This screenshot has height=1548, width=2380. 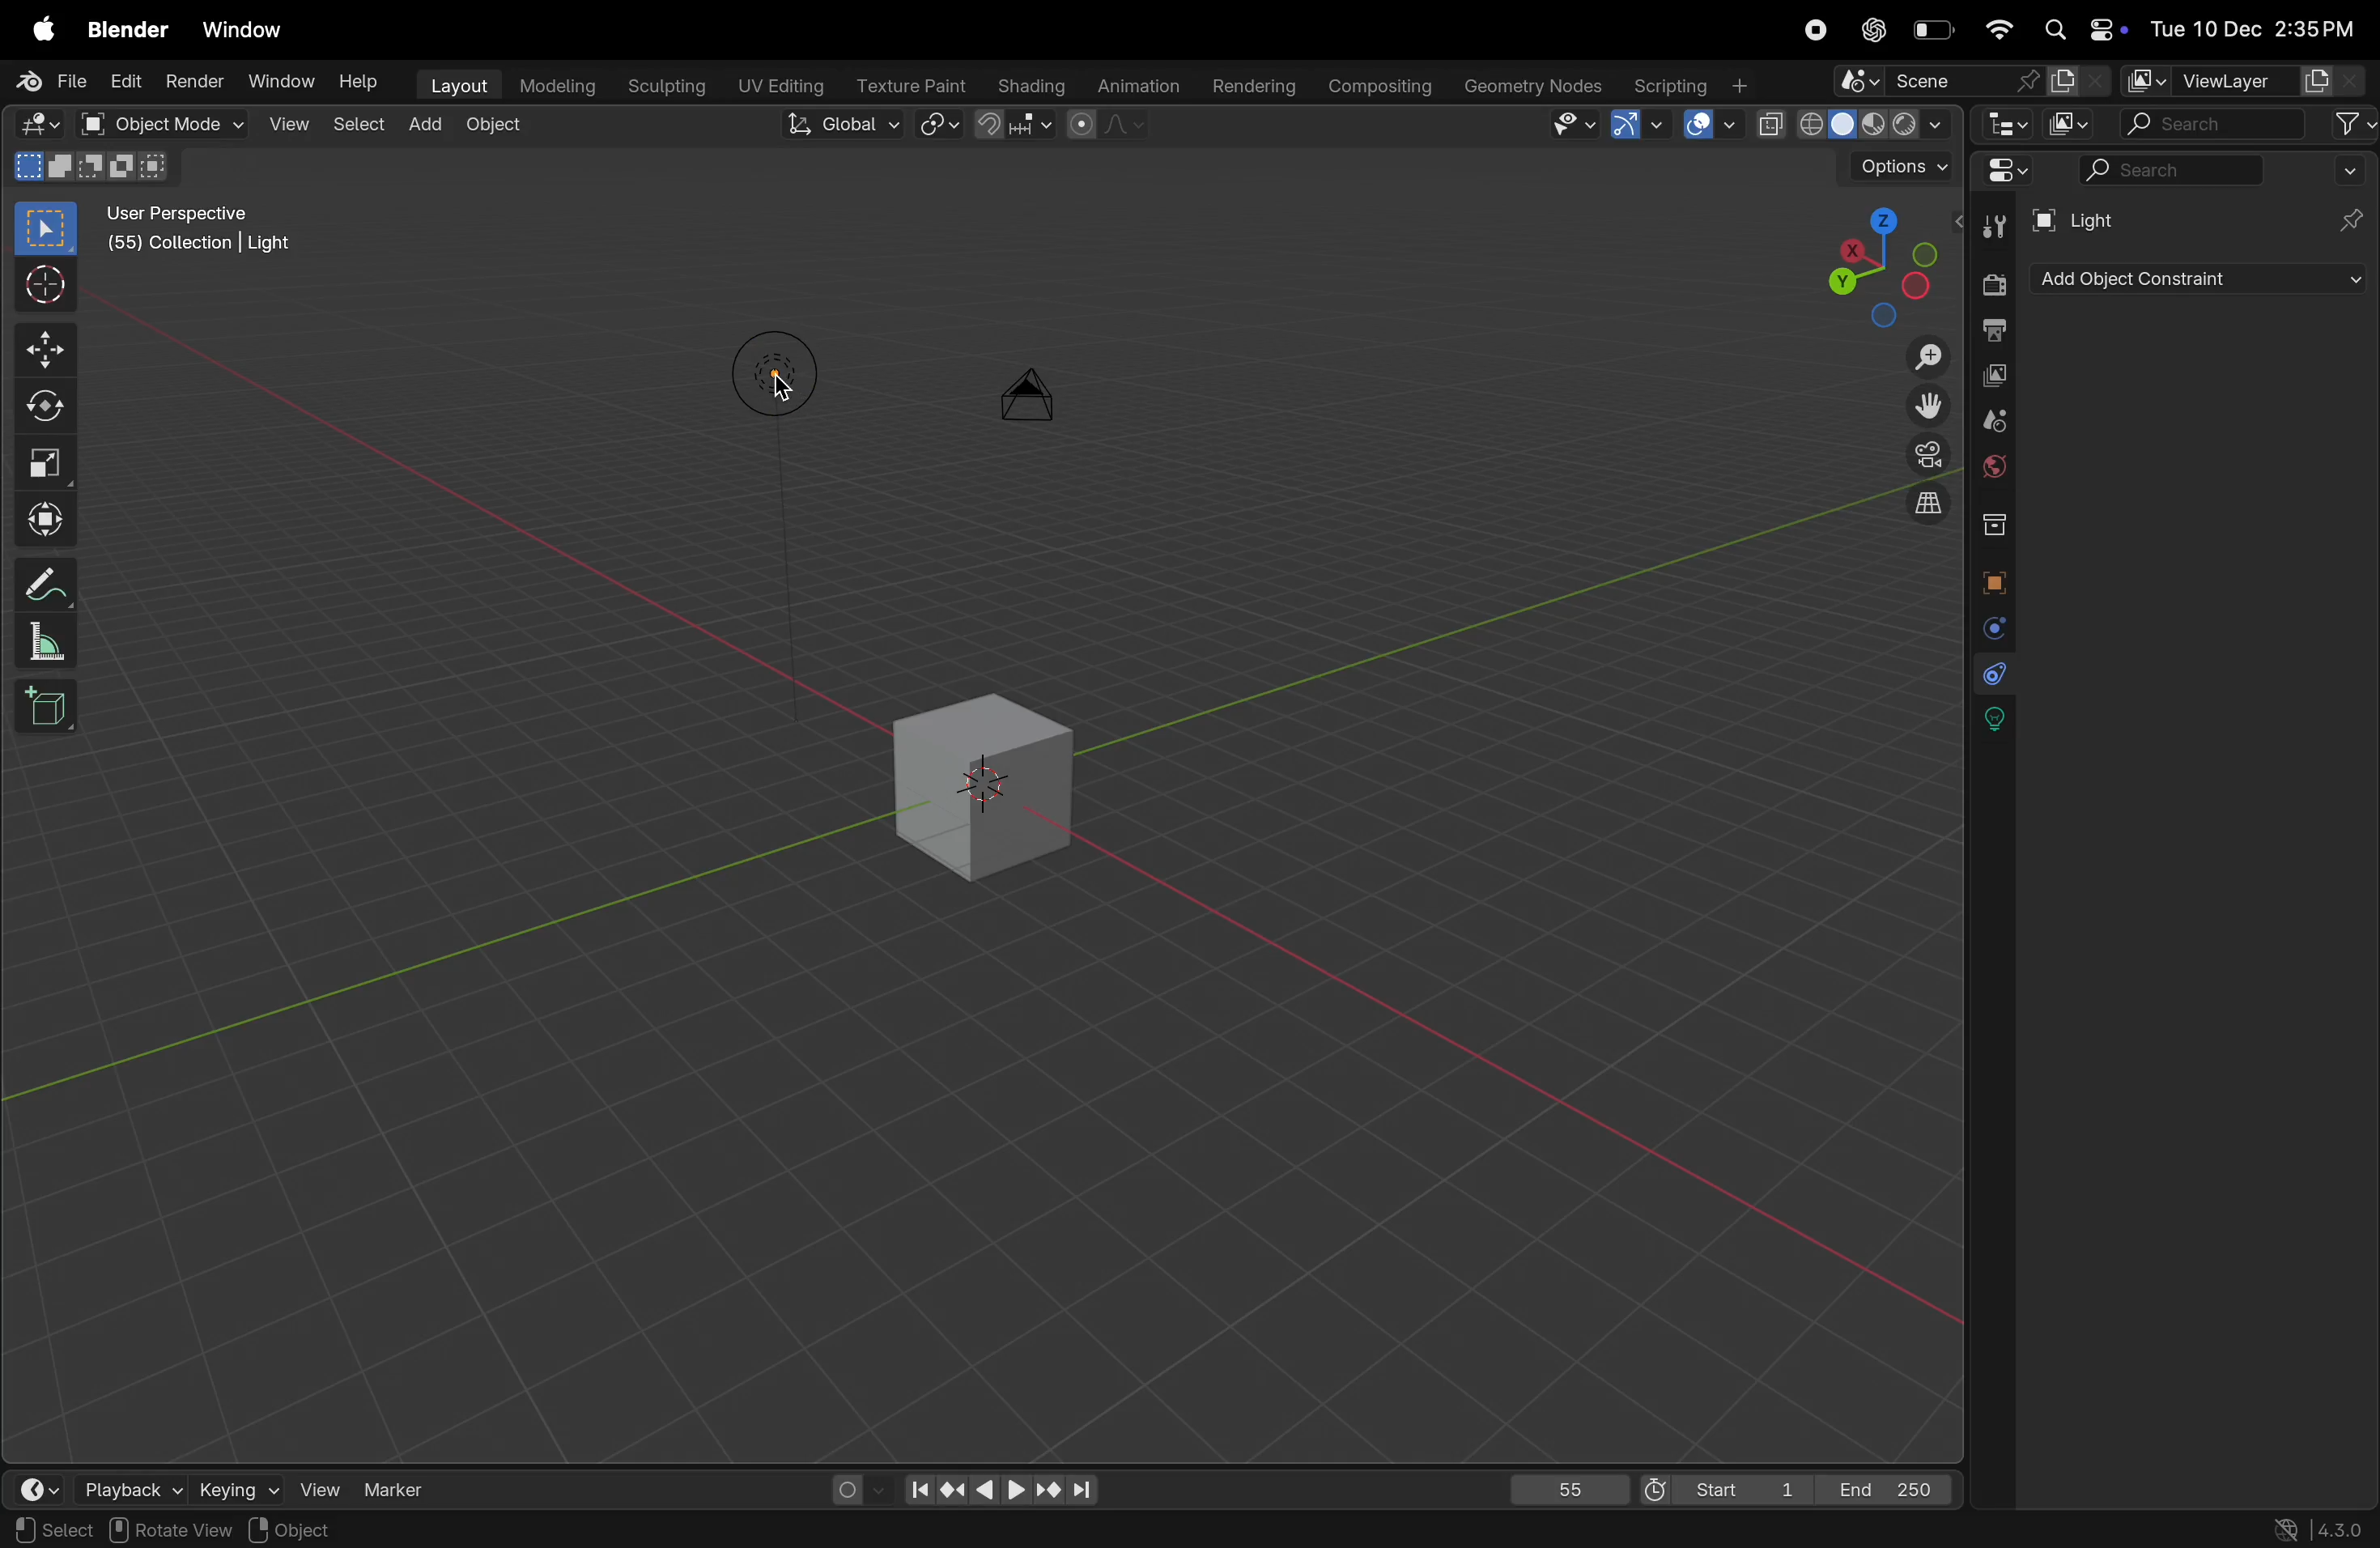 What do you see at coordinates (2215, 123) in the screenshot?
I see `search` at bounding box center [2215, 123].